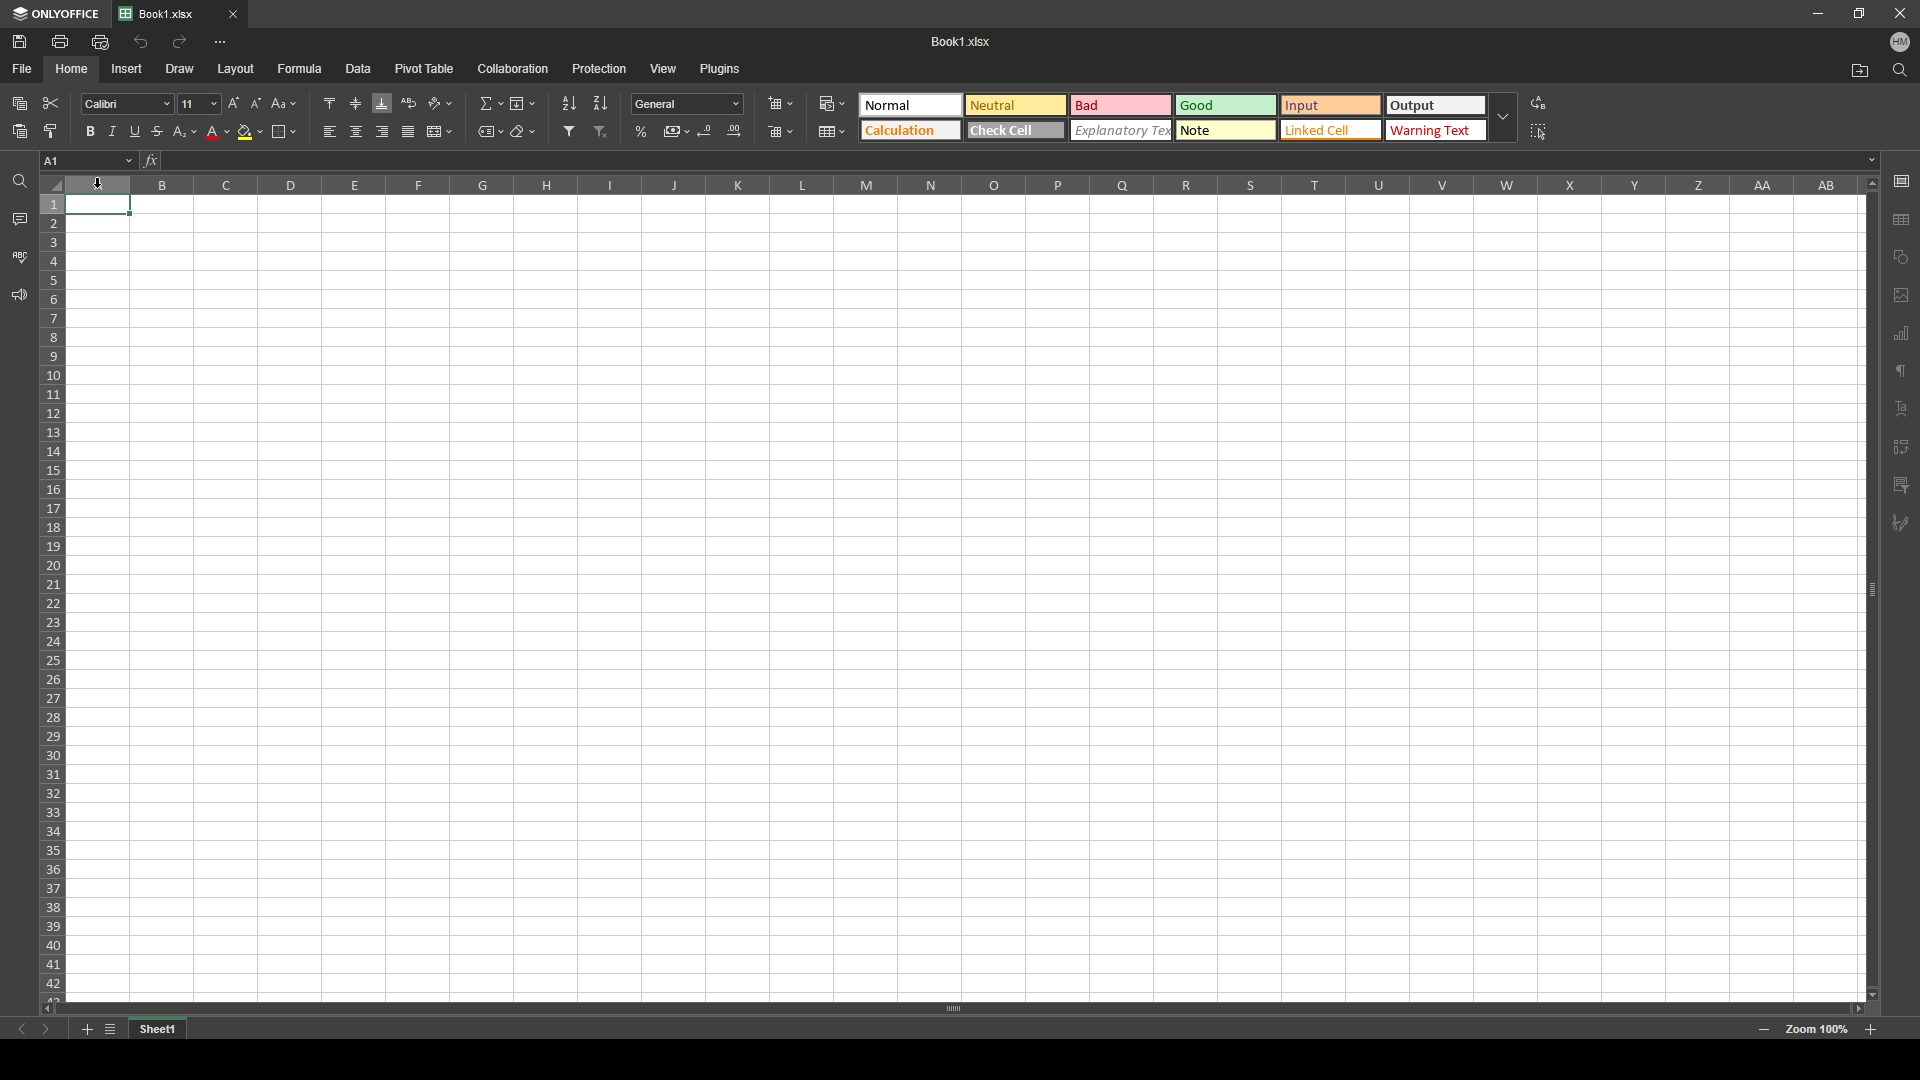 The width and height of the screenshot is (1920, 1080). What do you see at coordinates (1542, 130) in the screenshot?
I see `select all` at bounding box center [1542, 130].